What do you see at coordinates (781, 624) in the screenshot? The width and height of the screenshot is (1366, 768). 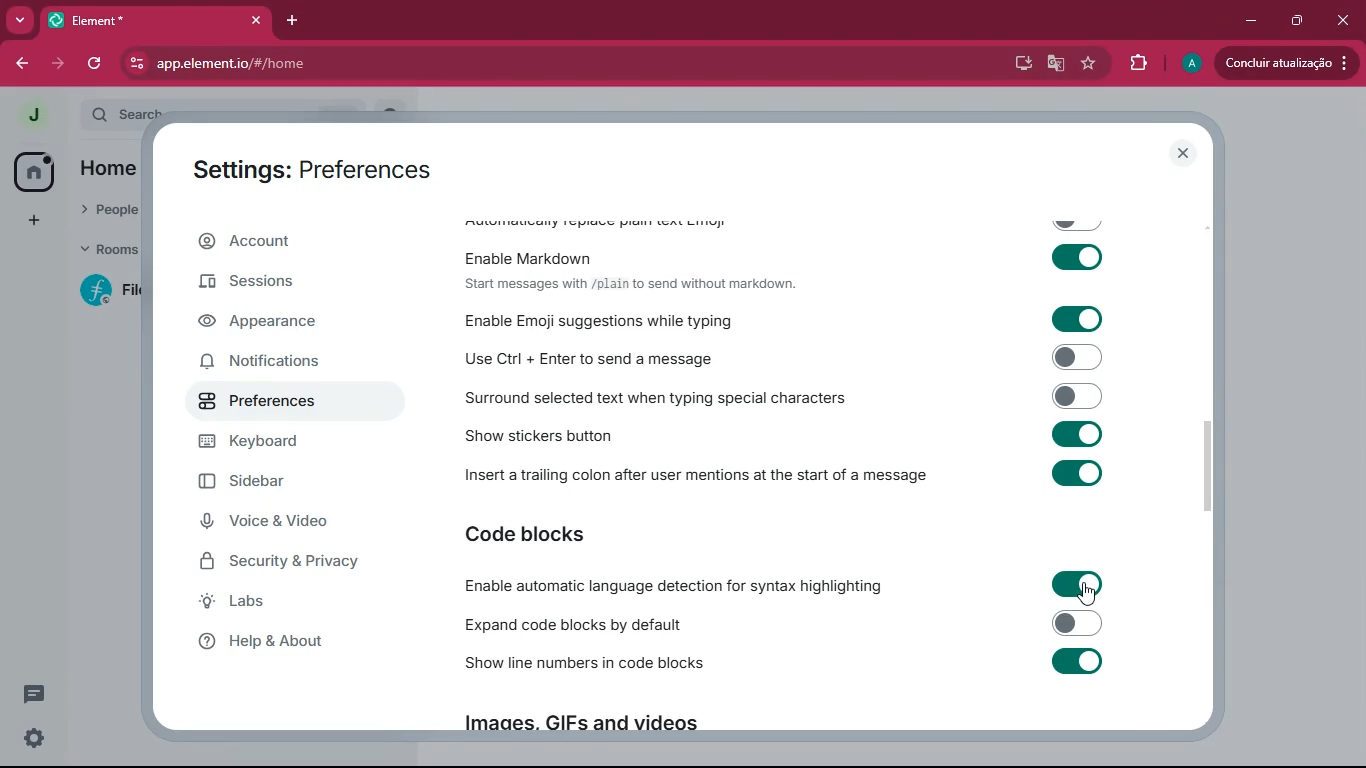 I see `Expand code blocks by default` at bounding box center [781, 624].